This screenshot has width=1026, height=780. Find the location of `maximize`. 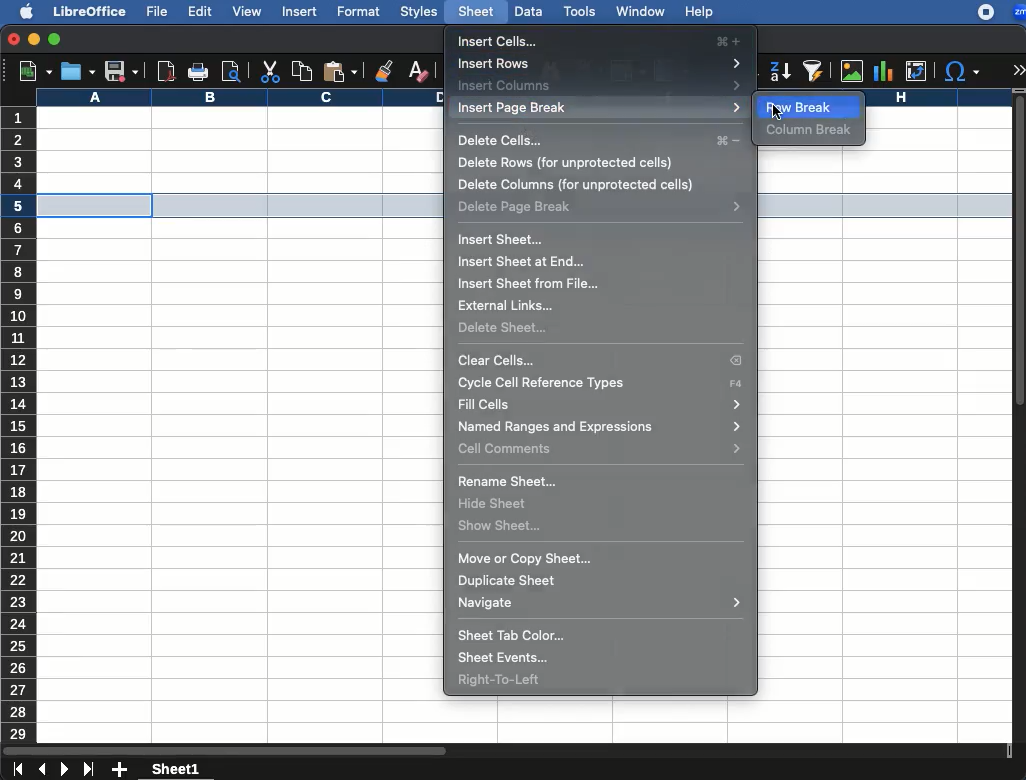

maximize is located at coordinates (54, 39).